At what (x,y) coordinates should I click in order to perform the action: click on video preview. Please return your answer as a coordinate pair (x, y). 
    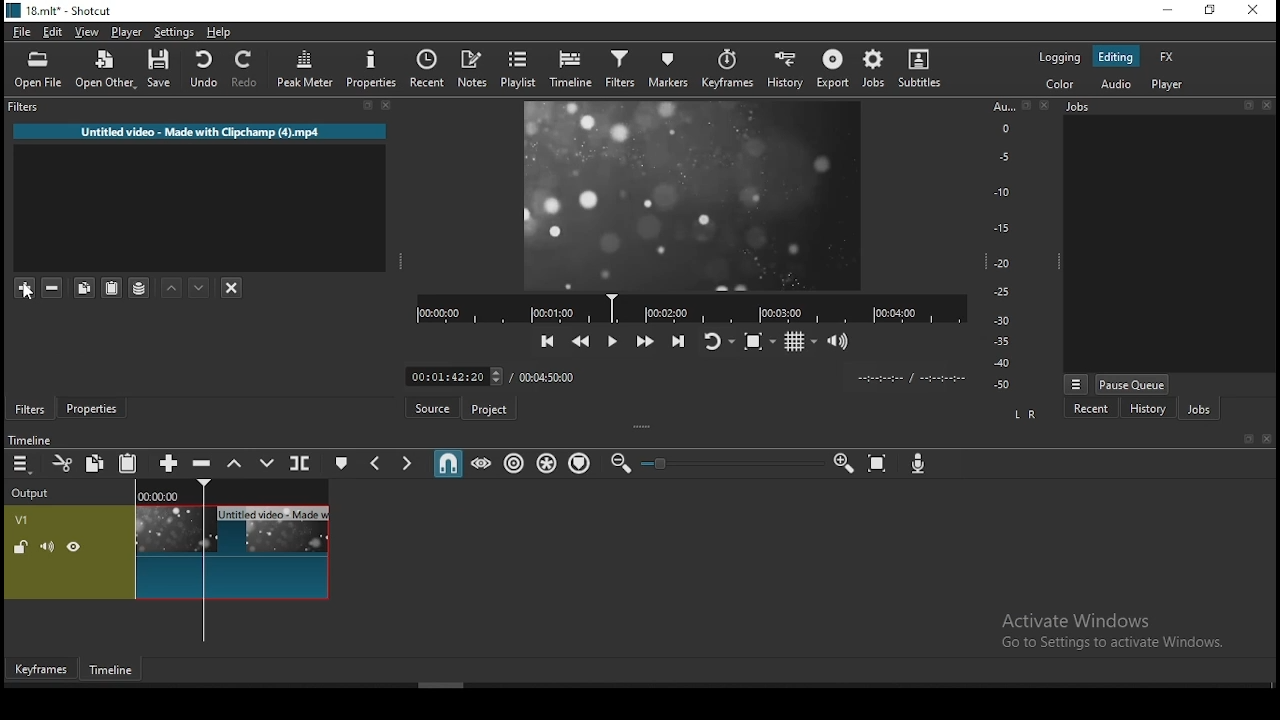
    Looking at the image, I should click on (694, 195).